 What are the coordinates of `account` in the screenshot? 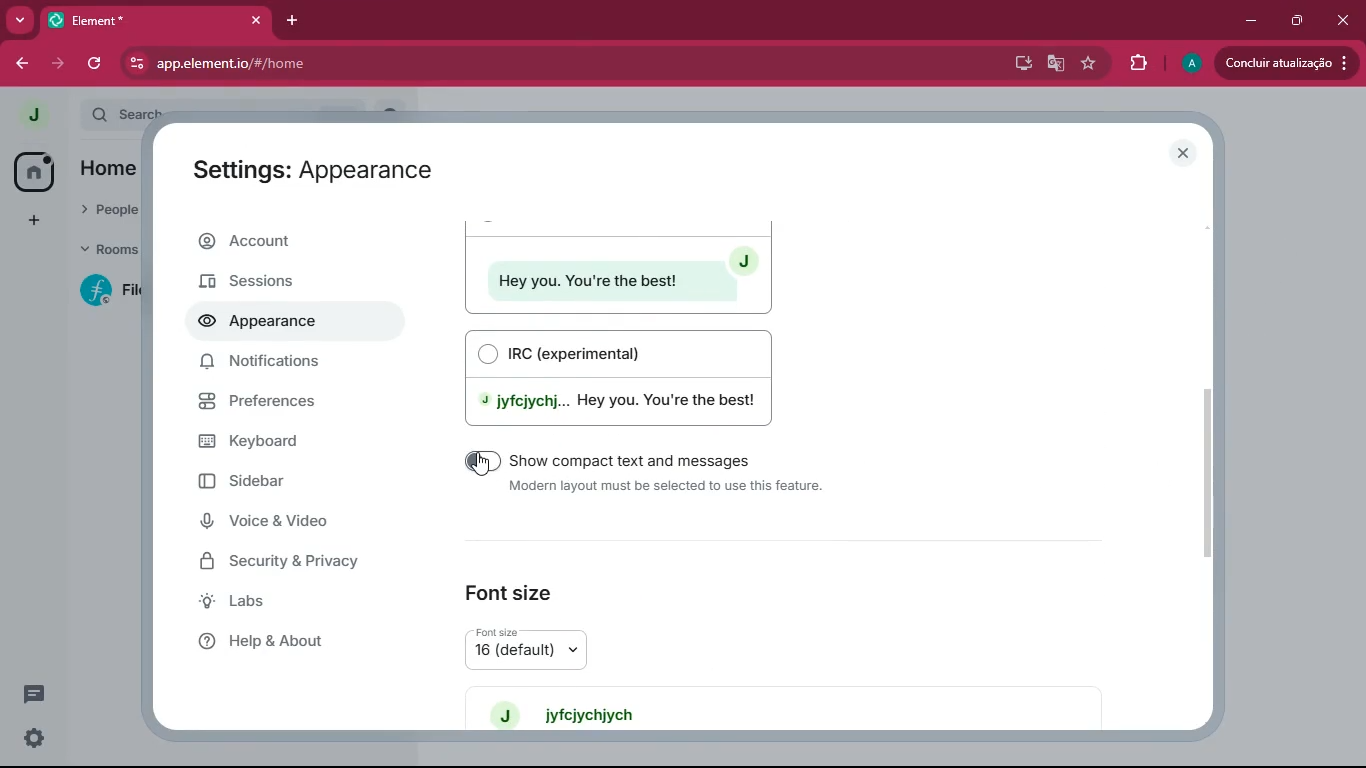 It's located at (294, 244).